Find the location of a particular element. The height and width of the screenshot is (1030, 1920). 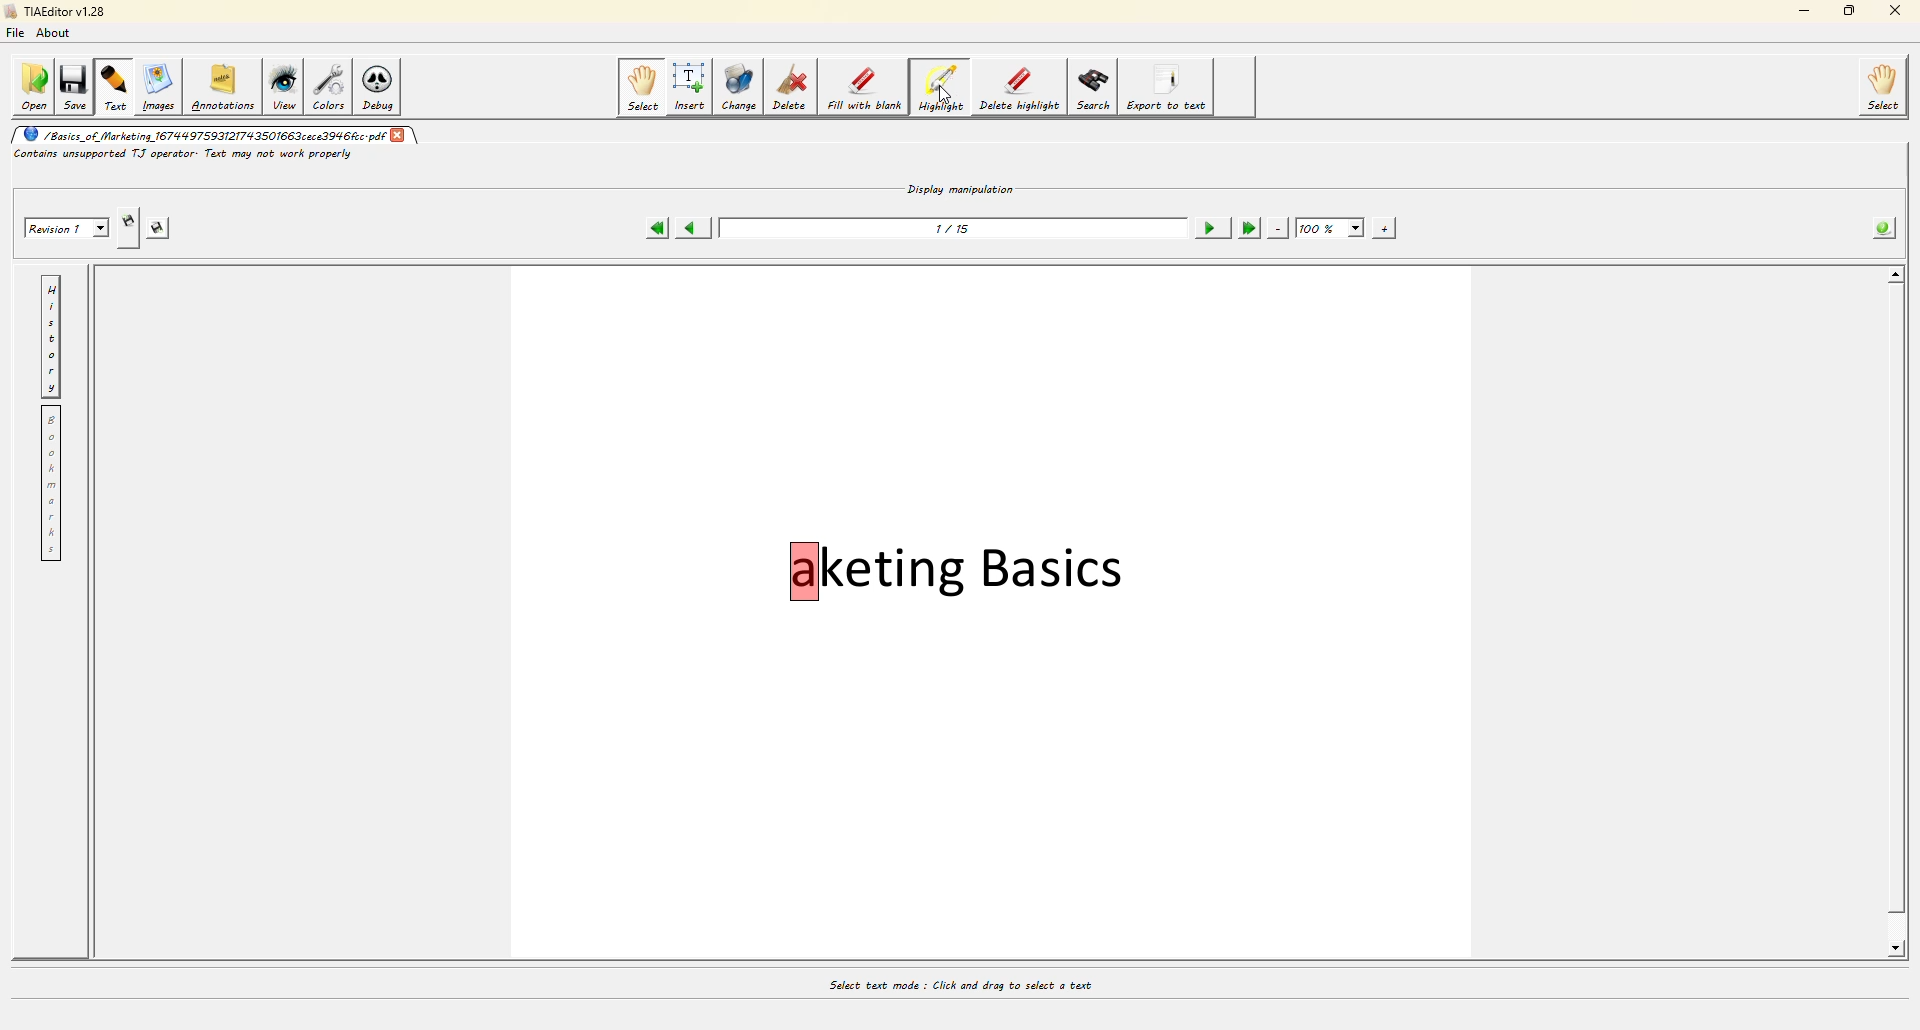

text is located at coordinates (115, 87).